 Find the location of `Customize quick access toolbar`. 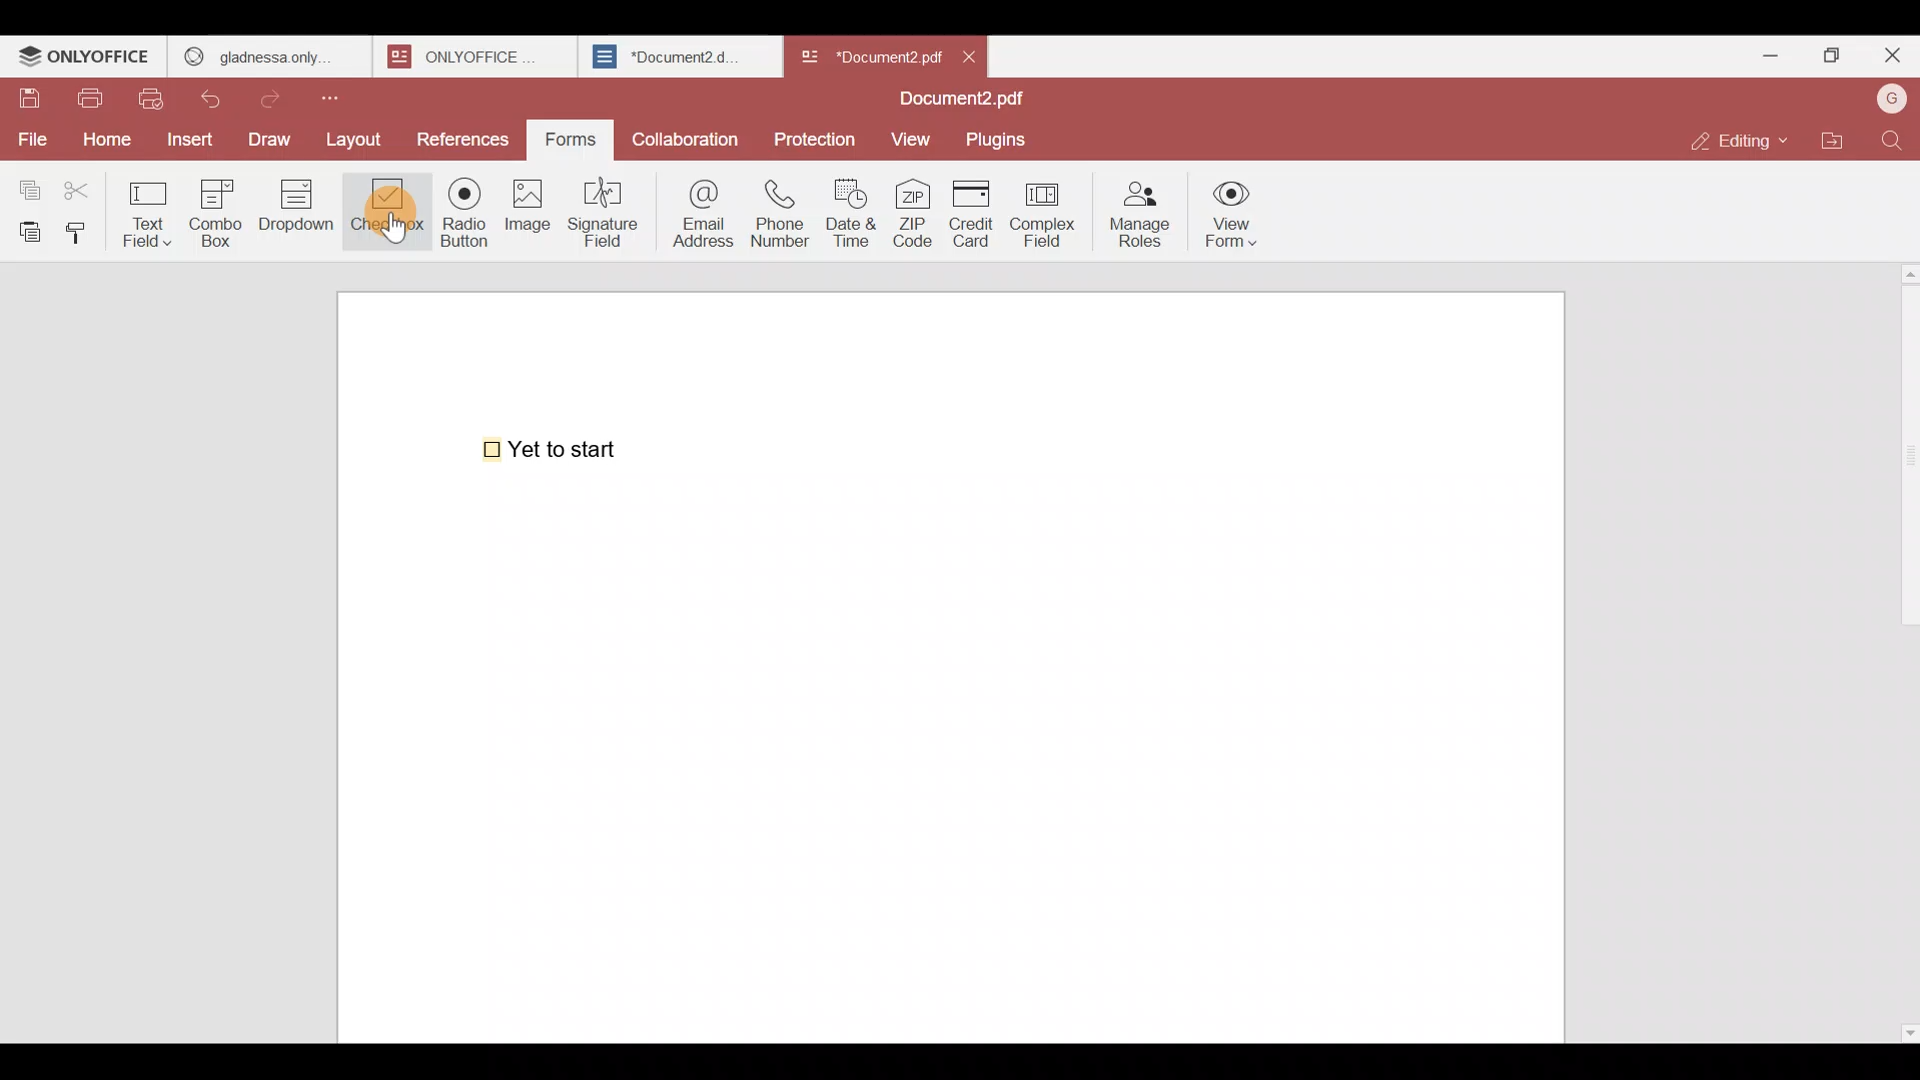

Customize quick access toolbar is located at coordinates (347, 94).